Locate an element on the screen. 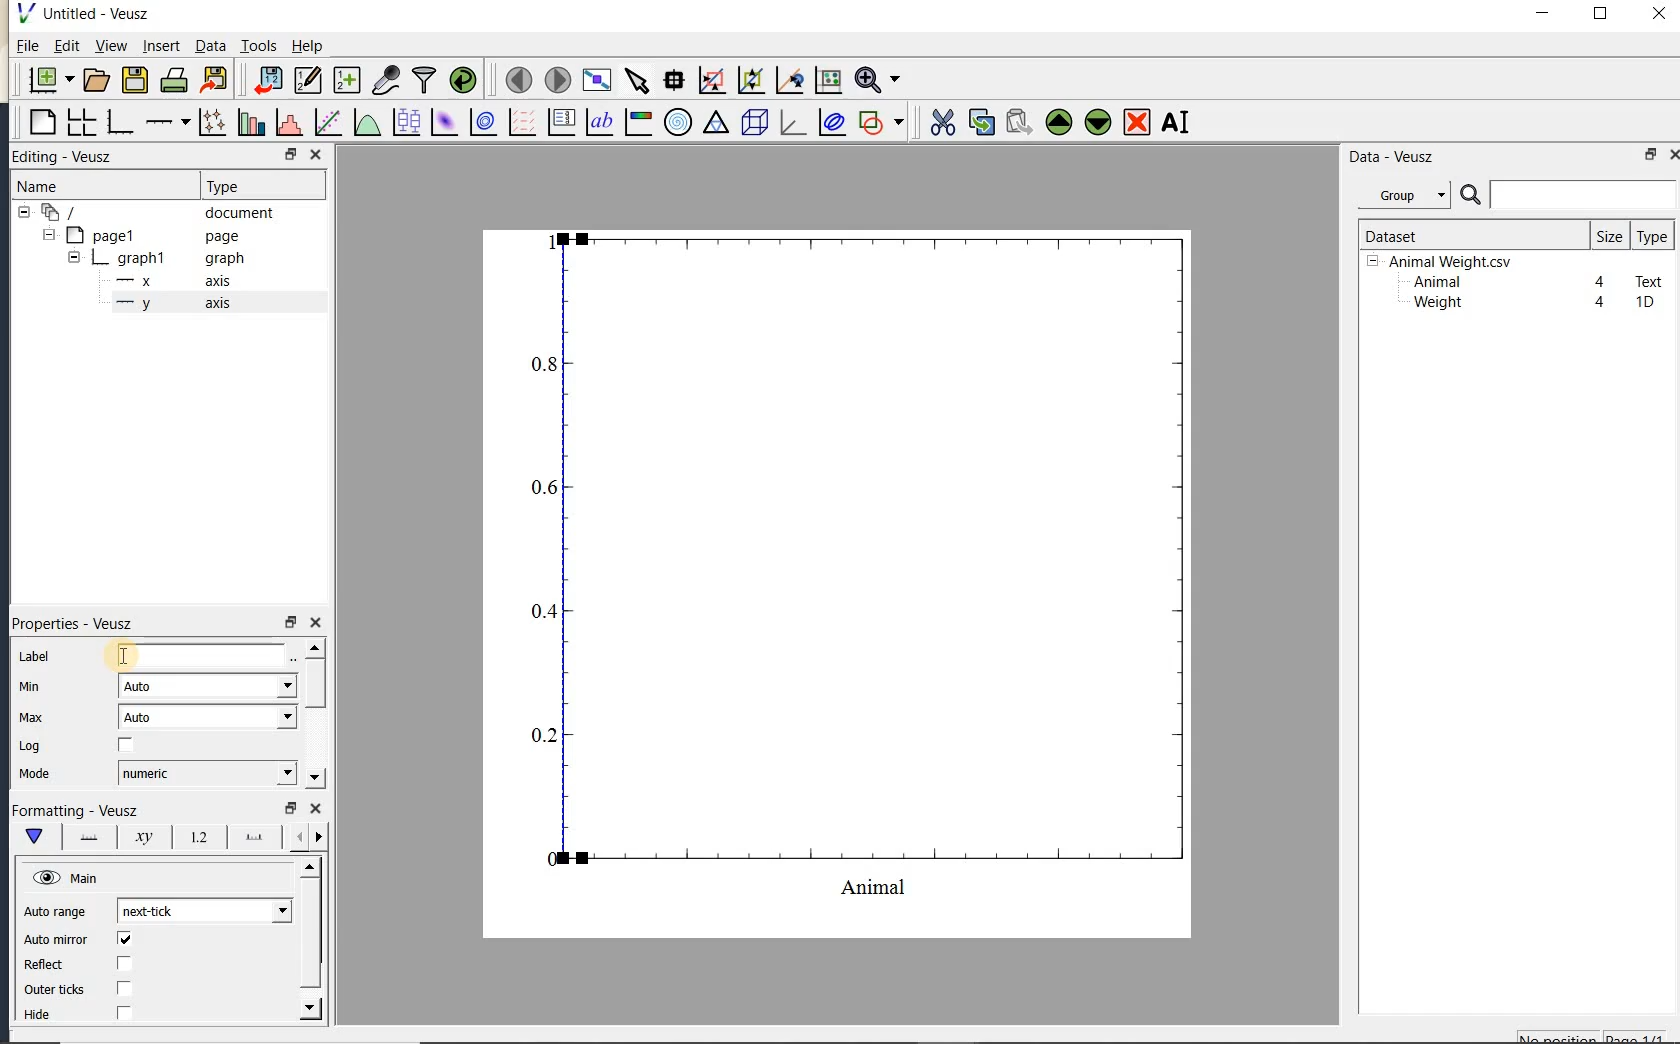 The width and height of the screenshot is (1680, 1044). view is located at coordinates (109, 48).